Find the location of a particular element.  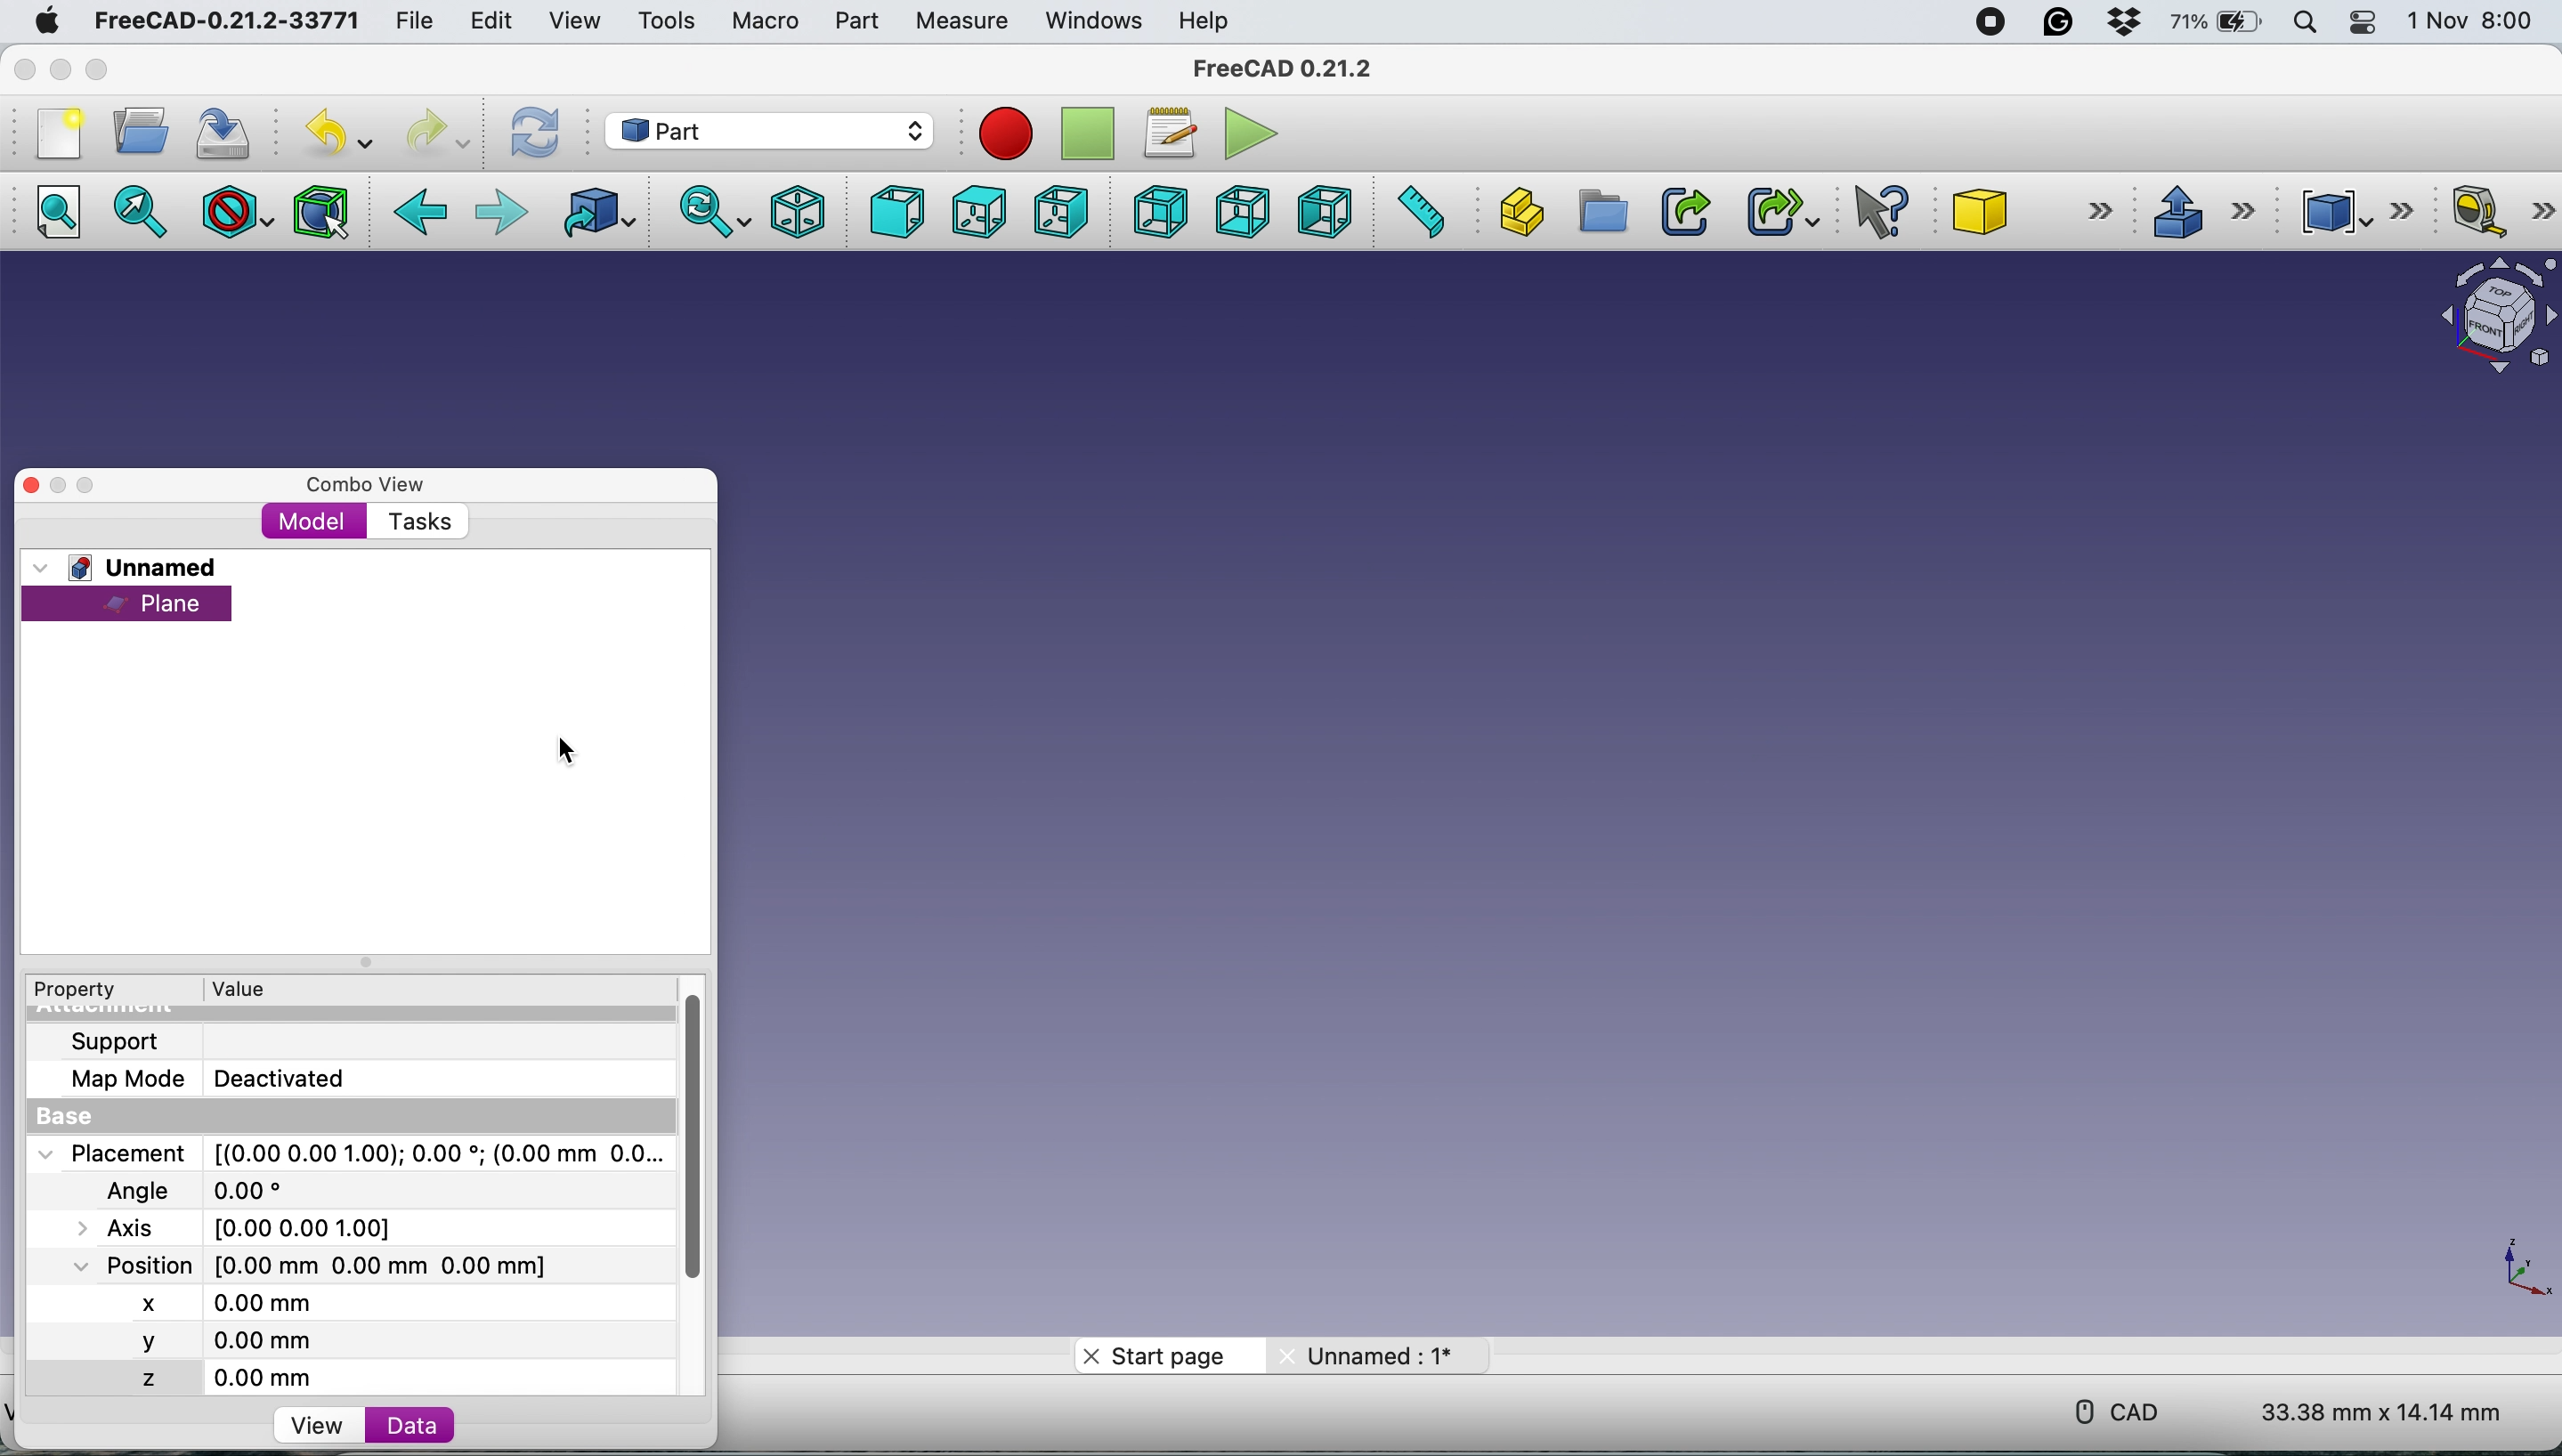

view is located at coordinates (309, 1427).